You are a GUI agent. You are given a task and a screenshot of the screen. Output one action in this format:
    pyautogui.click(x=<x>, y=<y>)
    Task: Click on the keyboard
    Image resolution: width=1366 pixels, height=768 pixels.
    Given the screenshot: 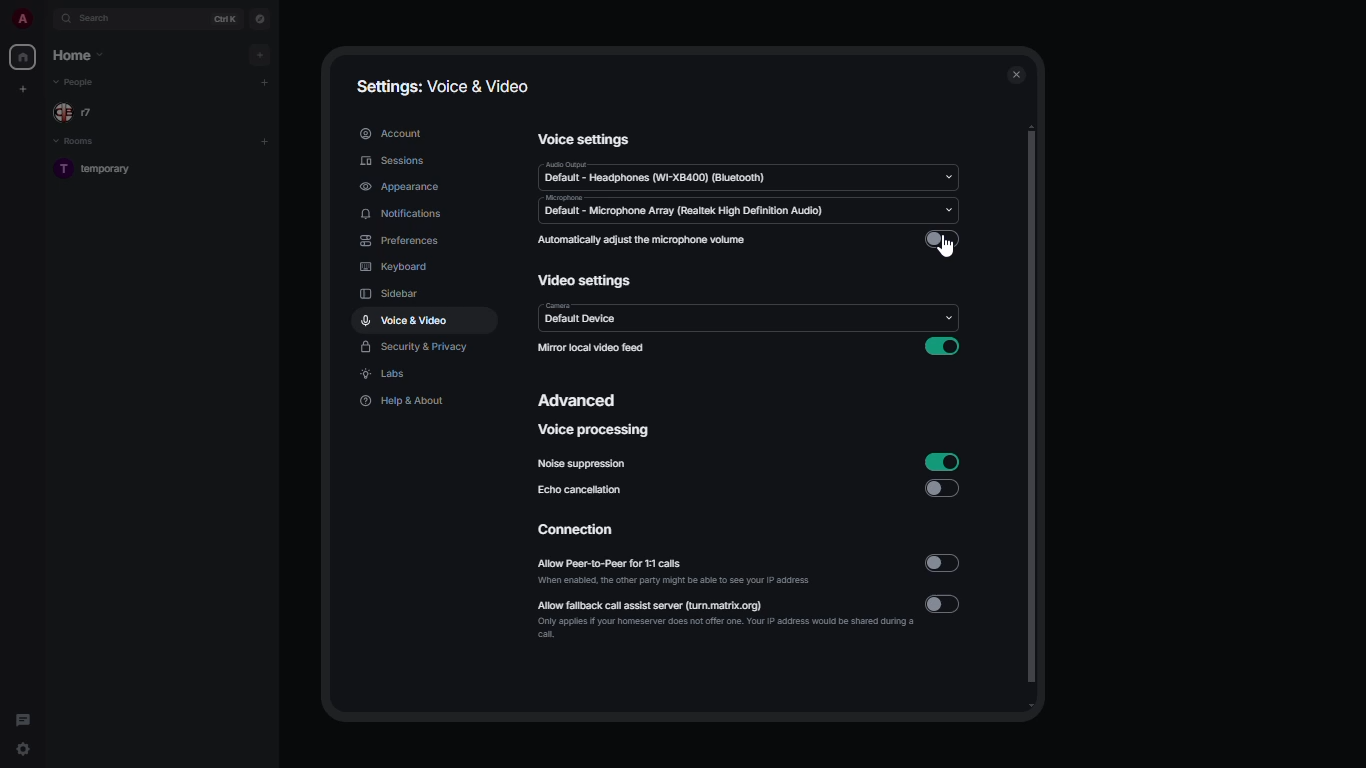 What is the action you would take?
    pyautogui.click(x=394, y=267)
    